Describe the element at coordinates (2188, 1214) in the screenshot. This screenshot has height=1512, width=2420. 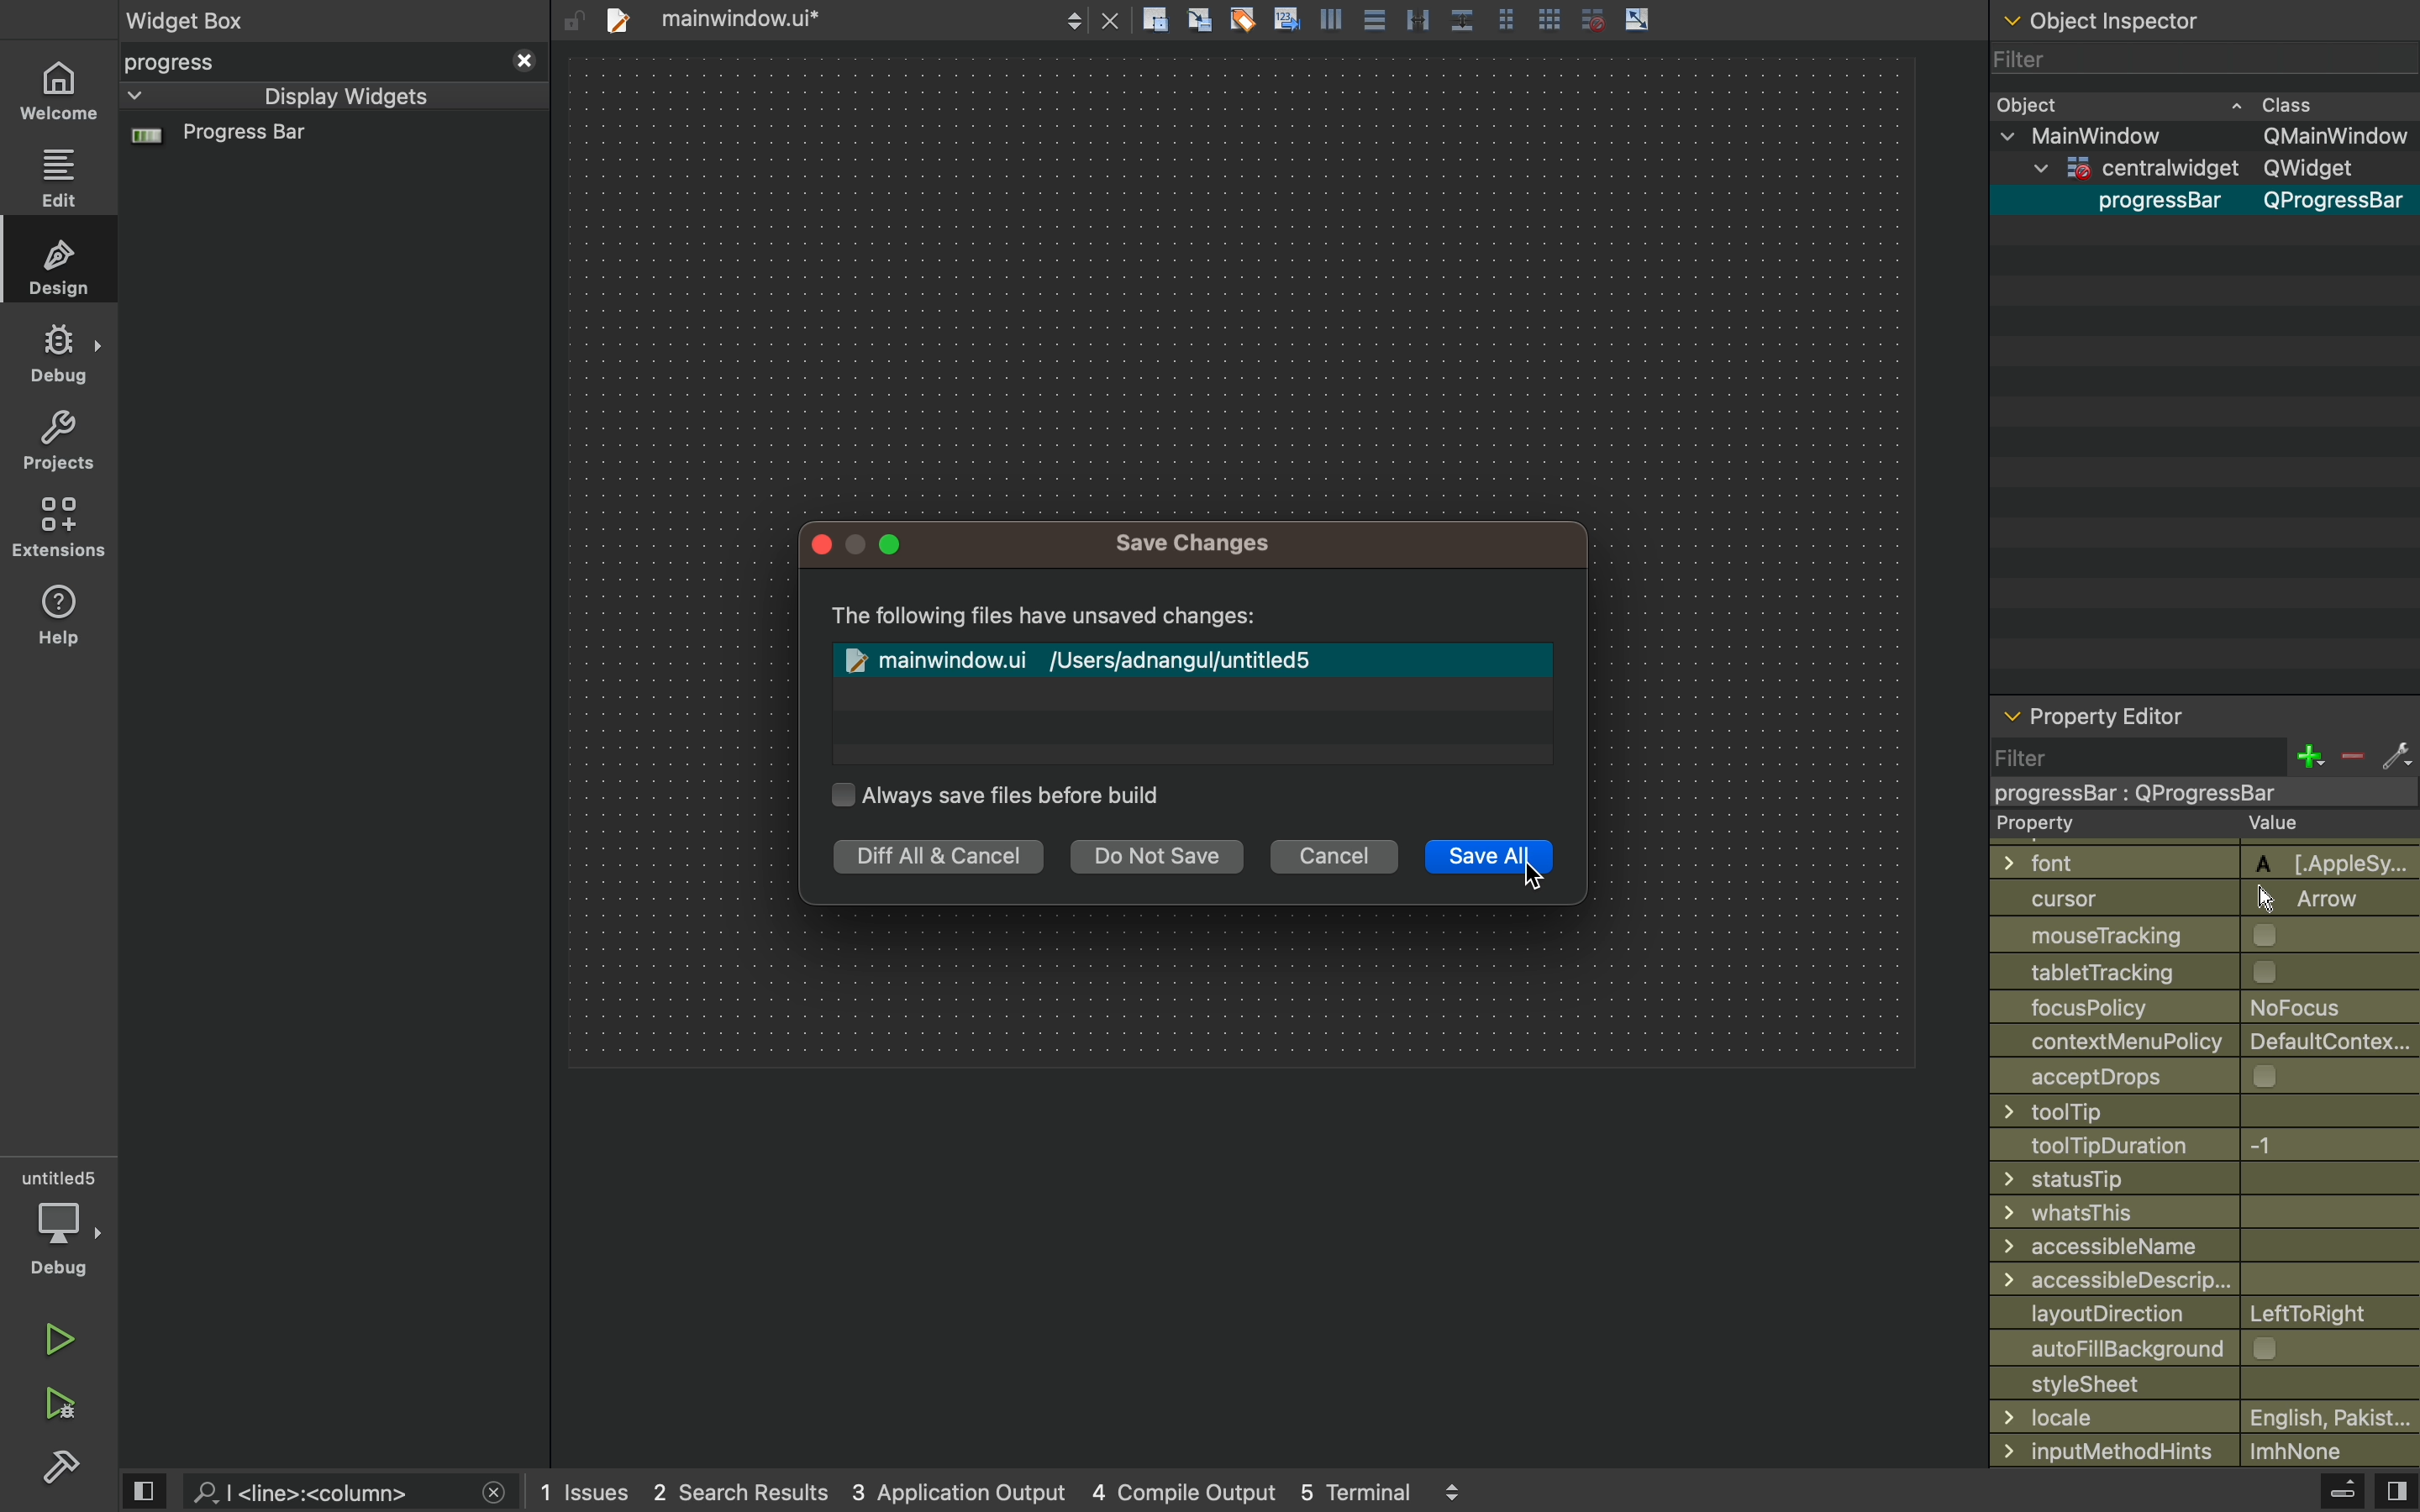
I see `whatisthis` at that location.